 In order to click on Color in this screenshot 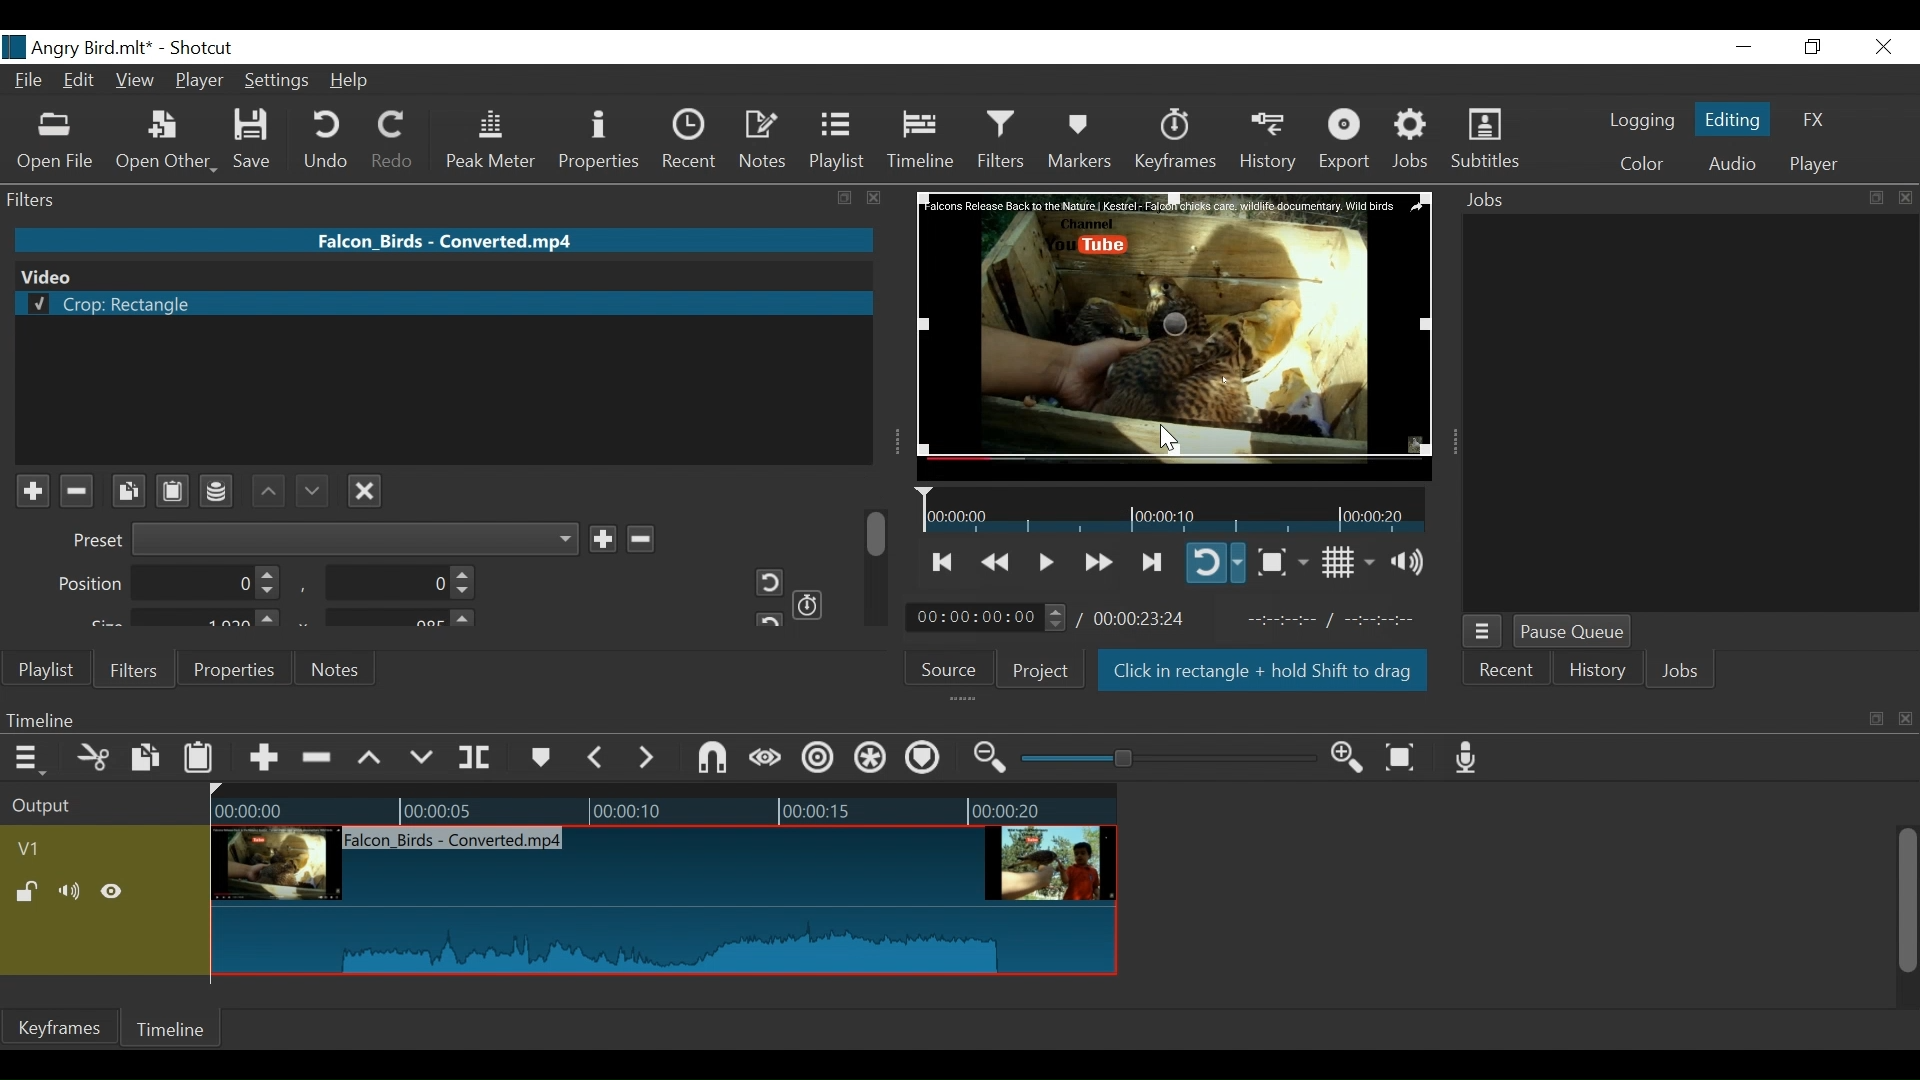, I will do `click(1637, 164)`.